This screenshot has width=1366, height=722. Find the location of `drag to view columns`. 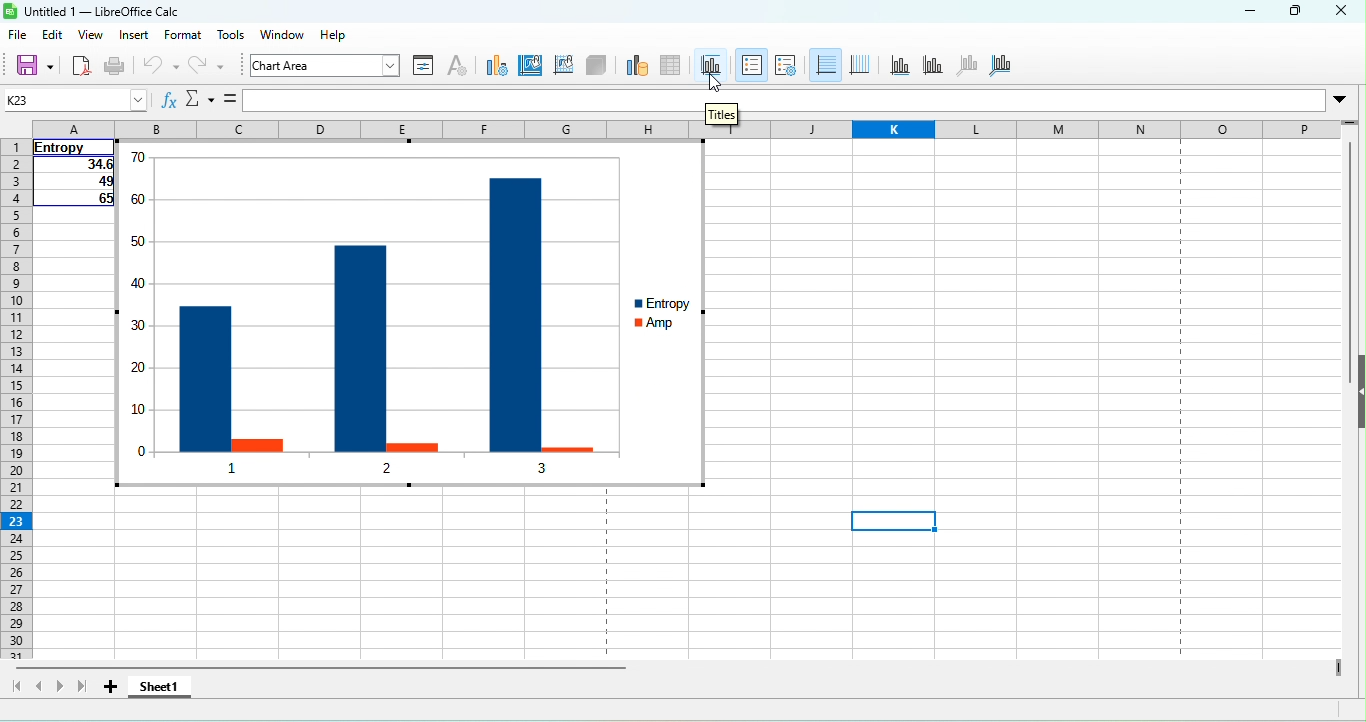

drag to view columns is located at coordinates (1335, 666).